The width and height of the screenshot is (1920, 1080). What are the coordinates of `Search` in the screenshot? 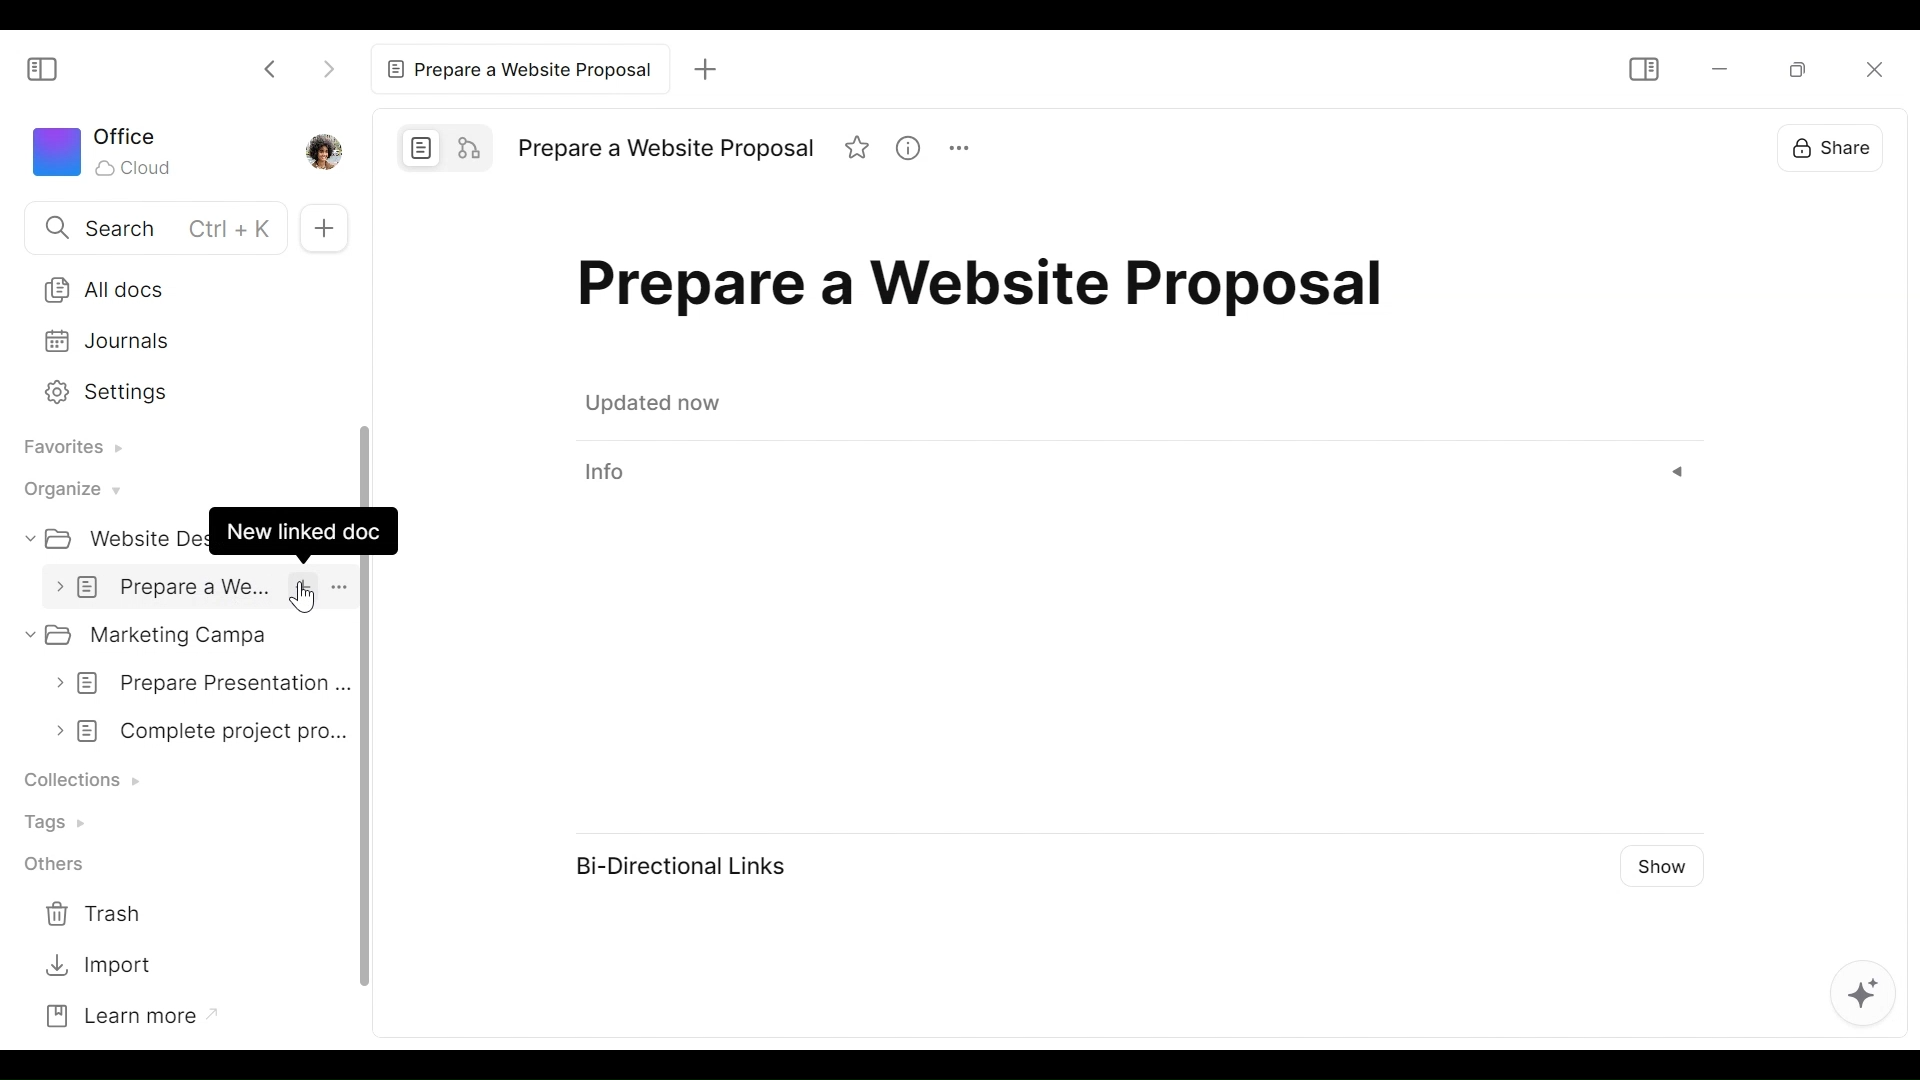 It's located at (143, 226).